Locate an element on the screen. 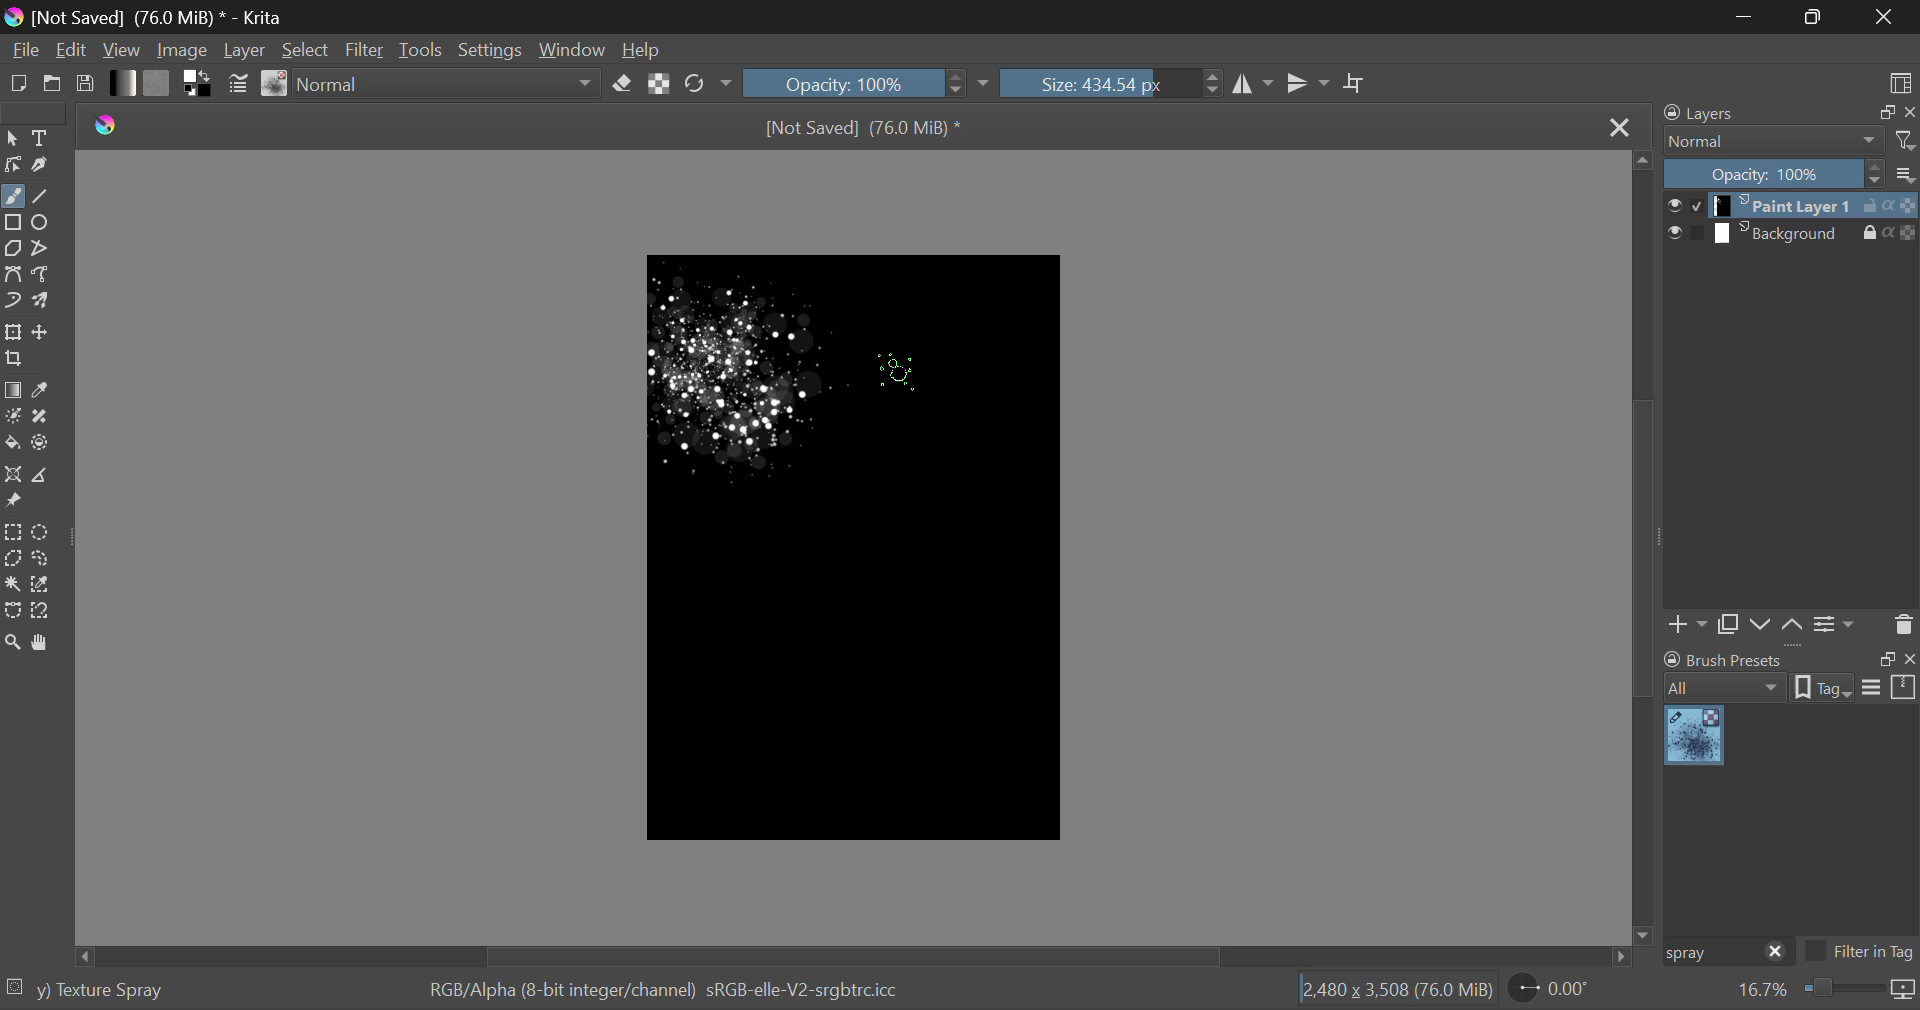 This screenshot has height=1010, width=1920. Pan is located at coordinates (44, 644).